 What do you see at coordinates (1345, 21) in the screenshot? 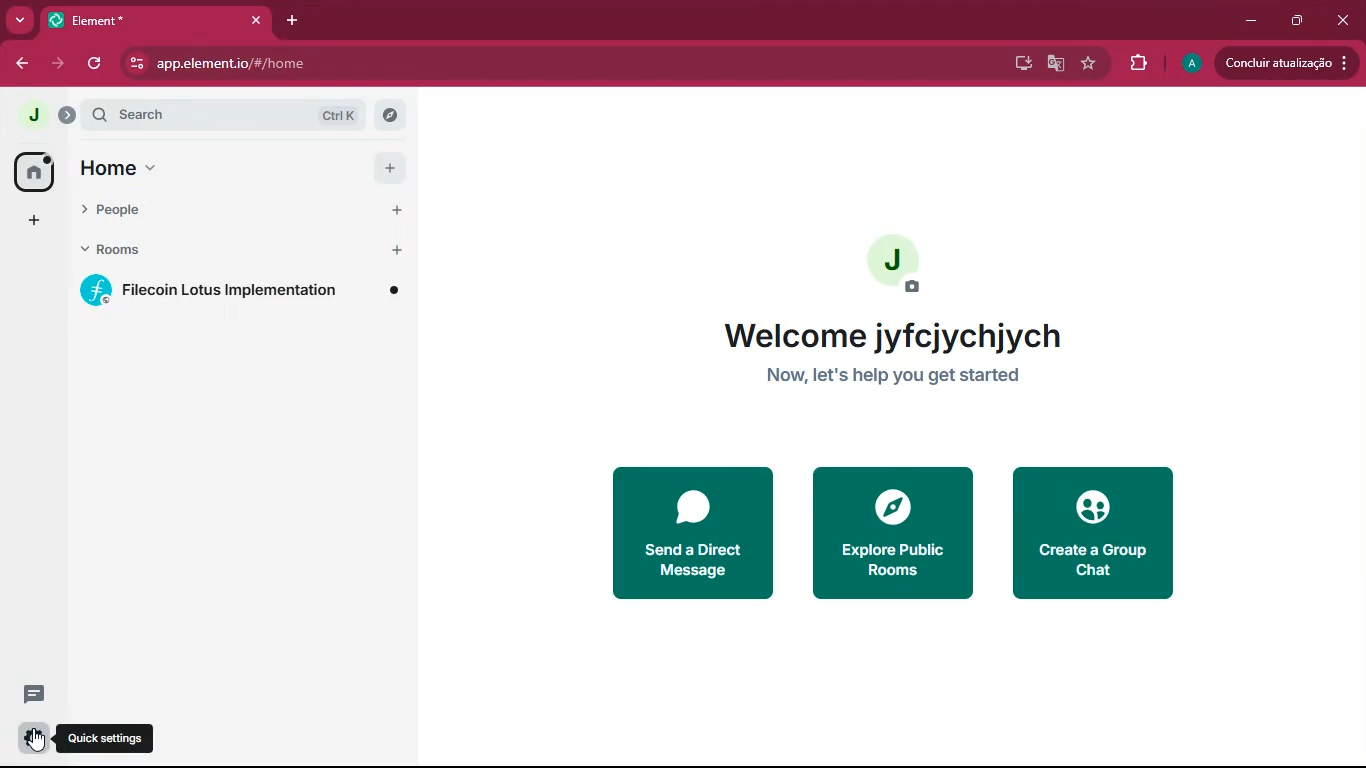
I see `close` at bounding box center [1345, 21].